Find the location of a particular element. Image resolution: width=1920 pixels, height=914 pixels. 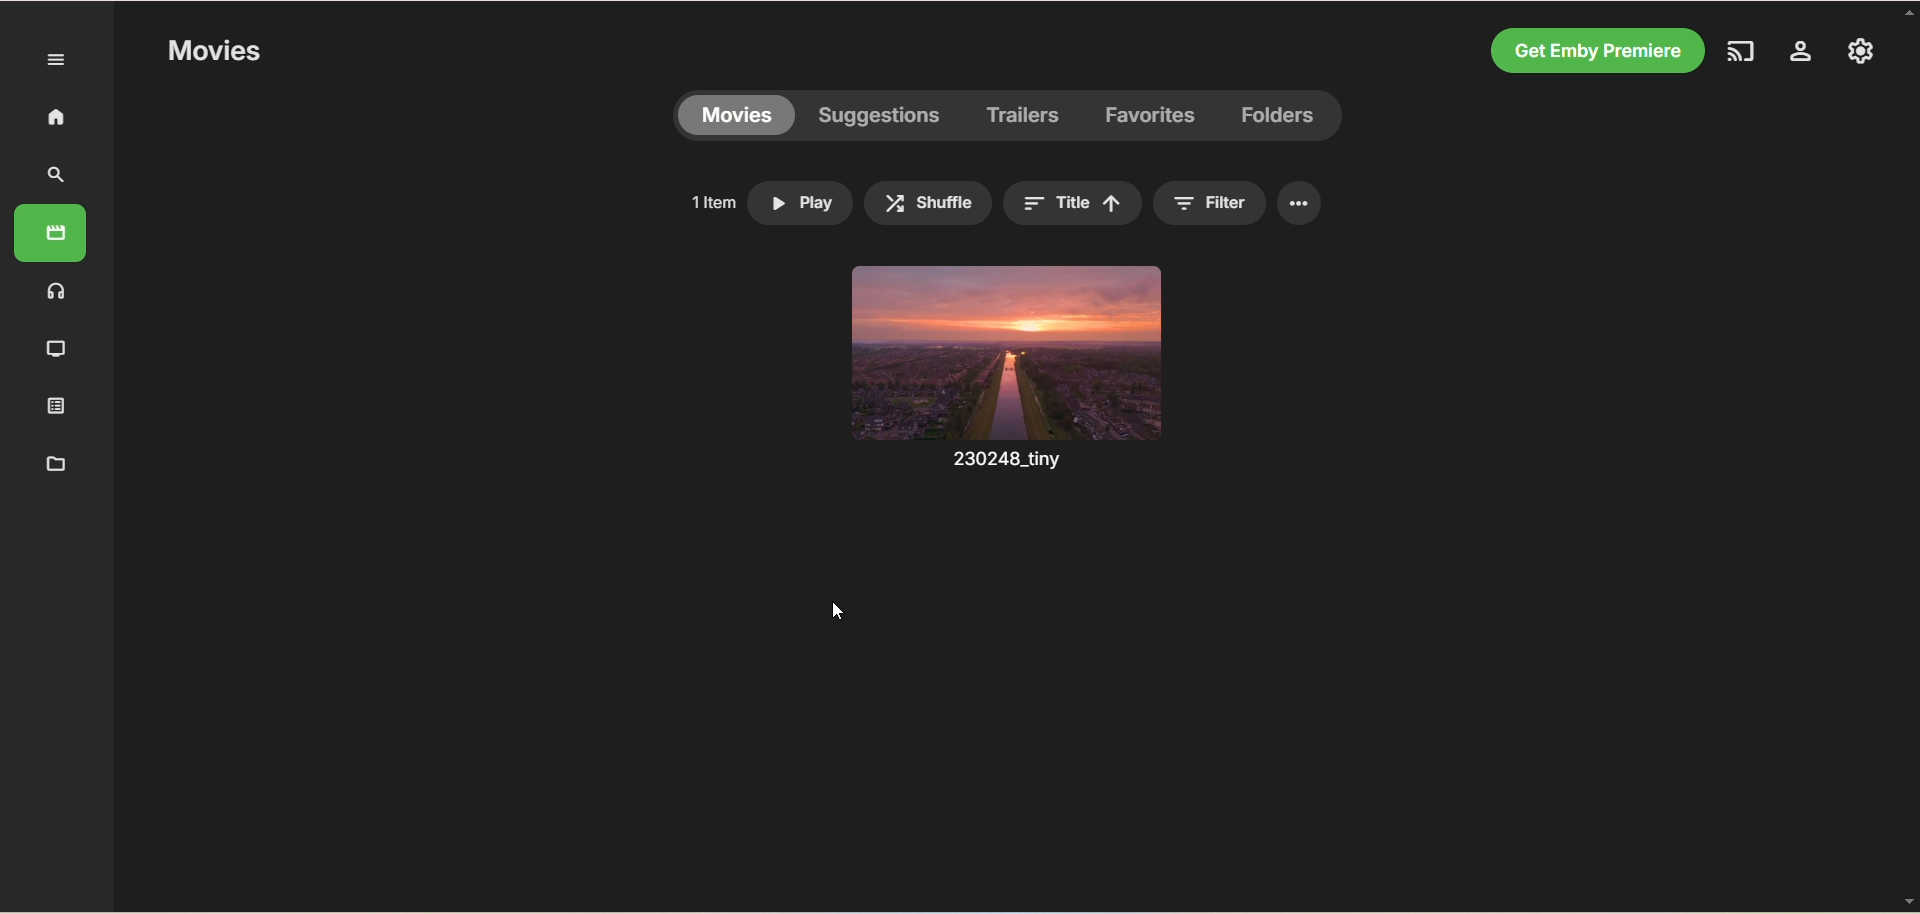

movies is located at coordinates (56, 237).